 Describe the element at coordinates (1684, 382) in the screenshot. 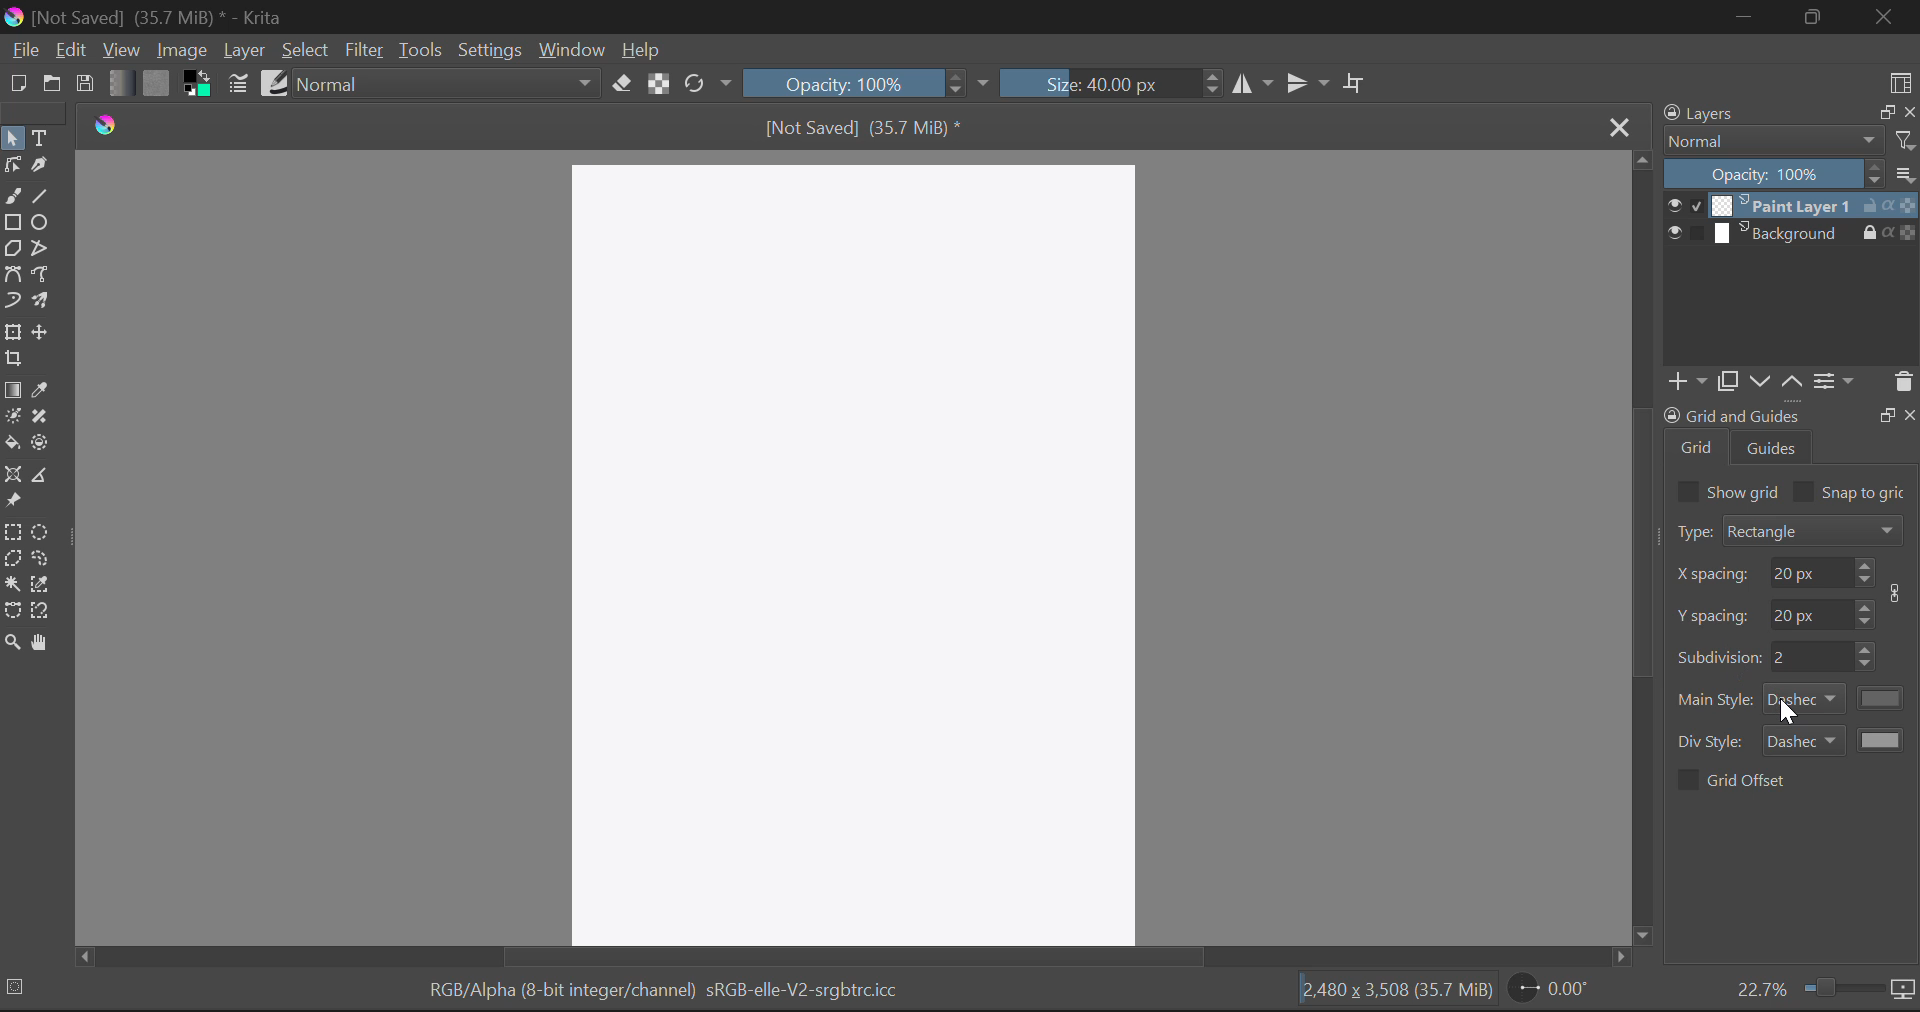

I see `add` at that location.